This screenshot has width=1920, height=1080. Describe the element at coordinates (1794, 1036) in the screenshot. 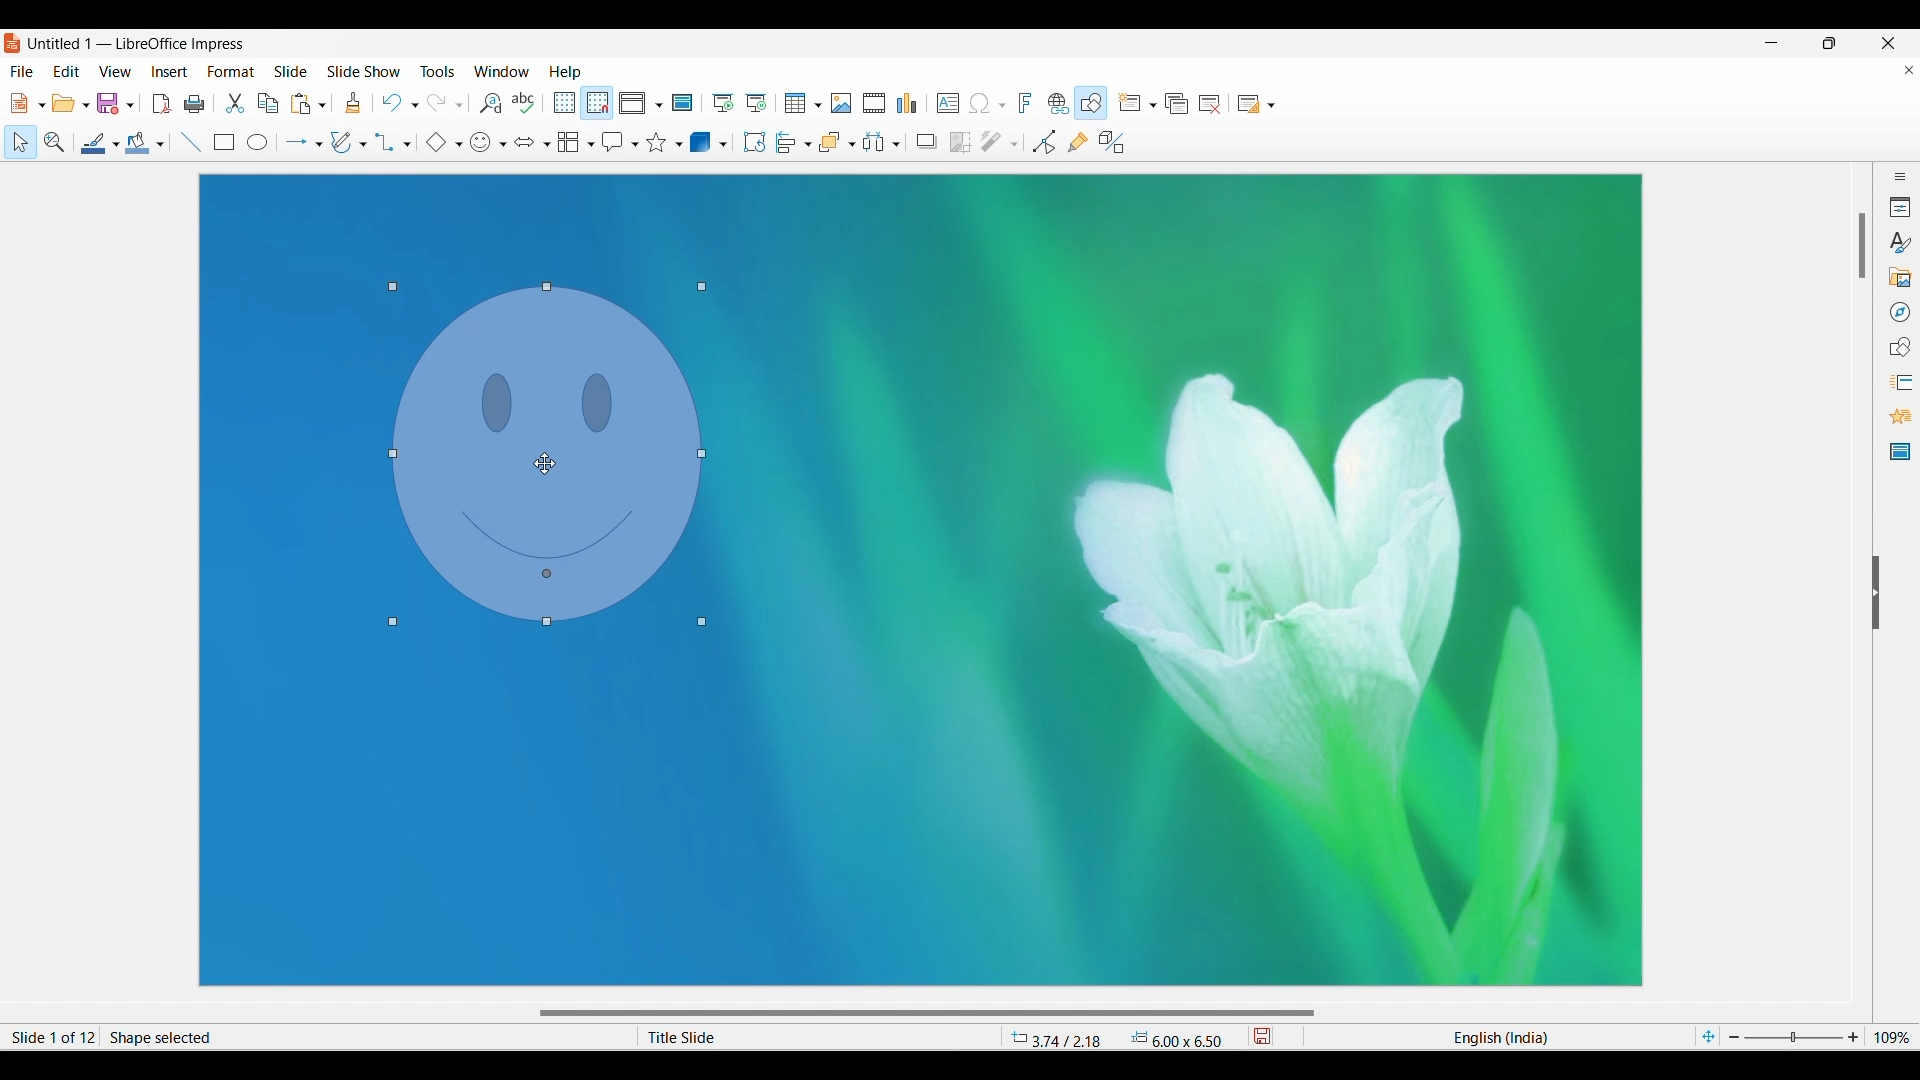

I see `Slider to zoom in/out` at that location.